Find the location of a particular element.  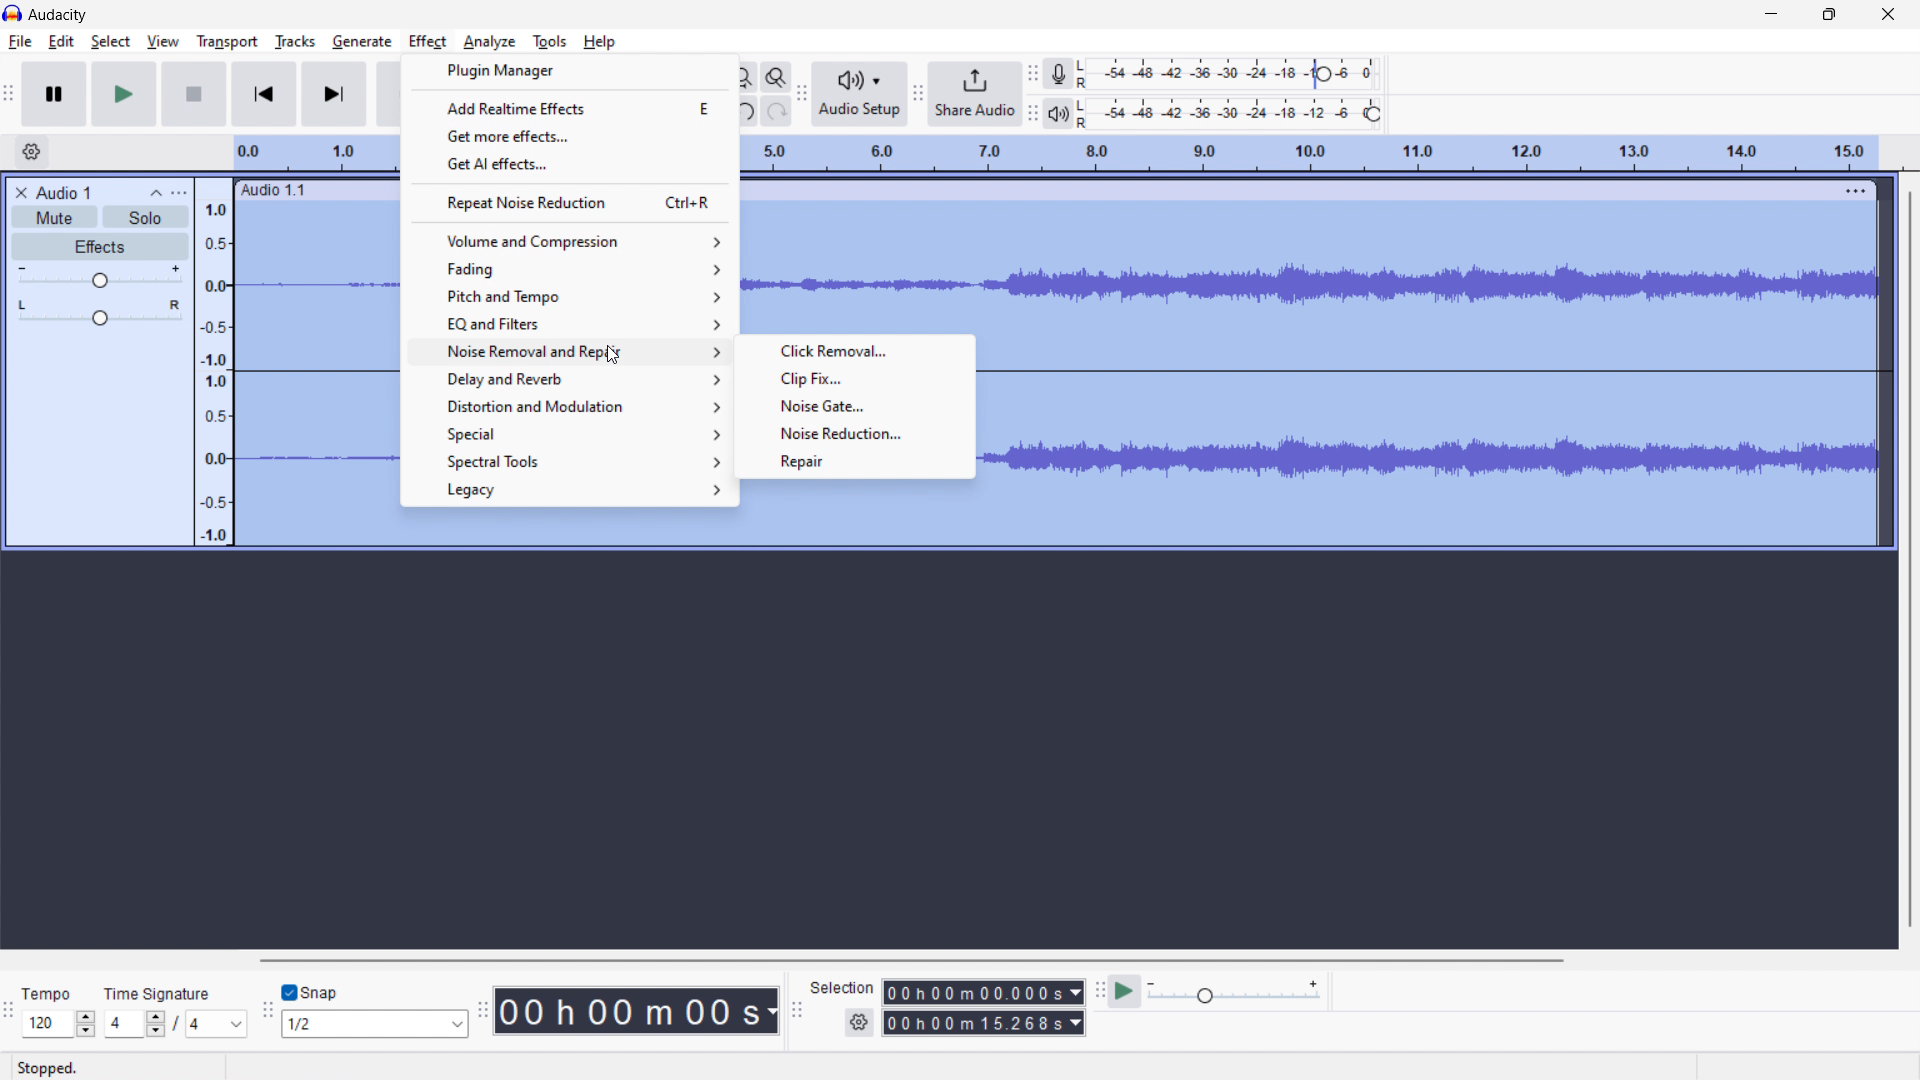

volume and compression is located at coordinates (568, 241).